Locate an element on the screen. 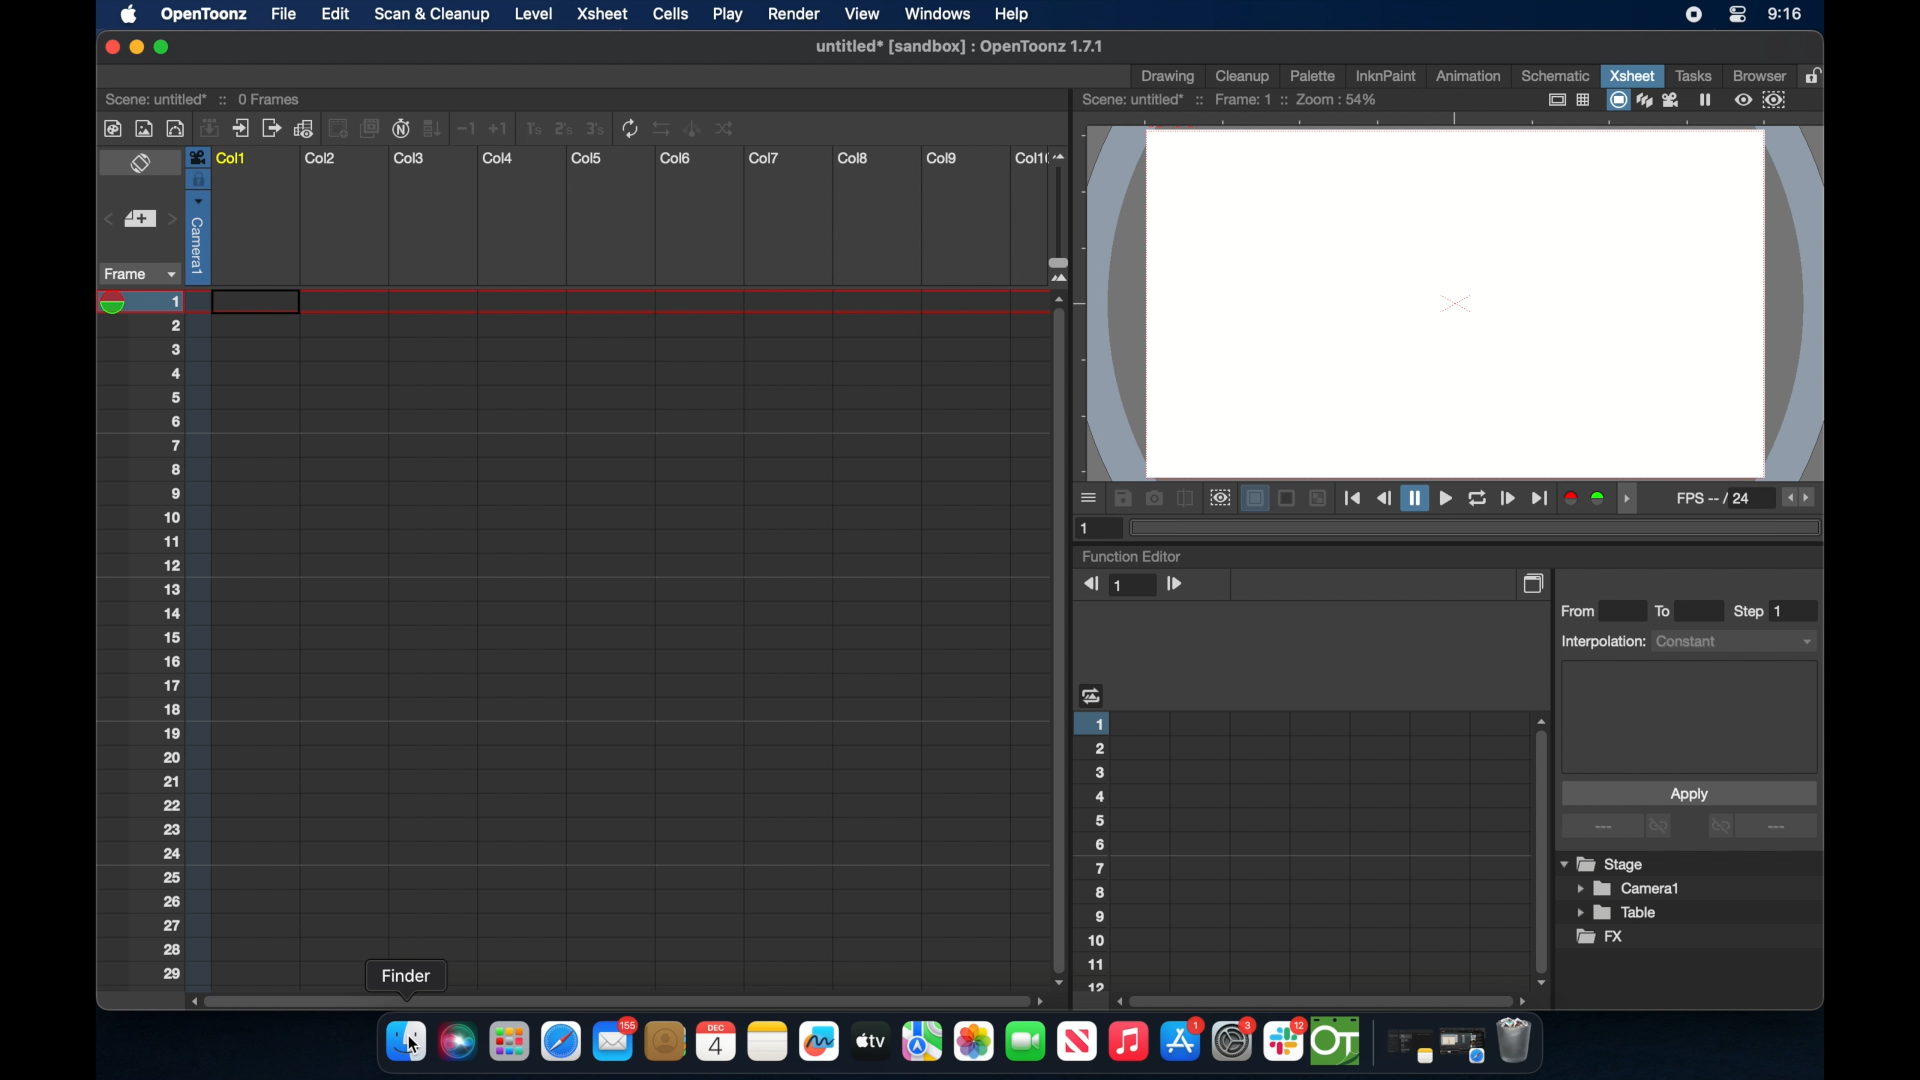 The width and height of the screenshot is (1920, 1080). inknpaint is located at coordinates (1385, 75).